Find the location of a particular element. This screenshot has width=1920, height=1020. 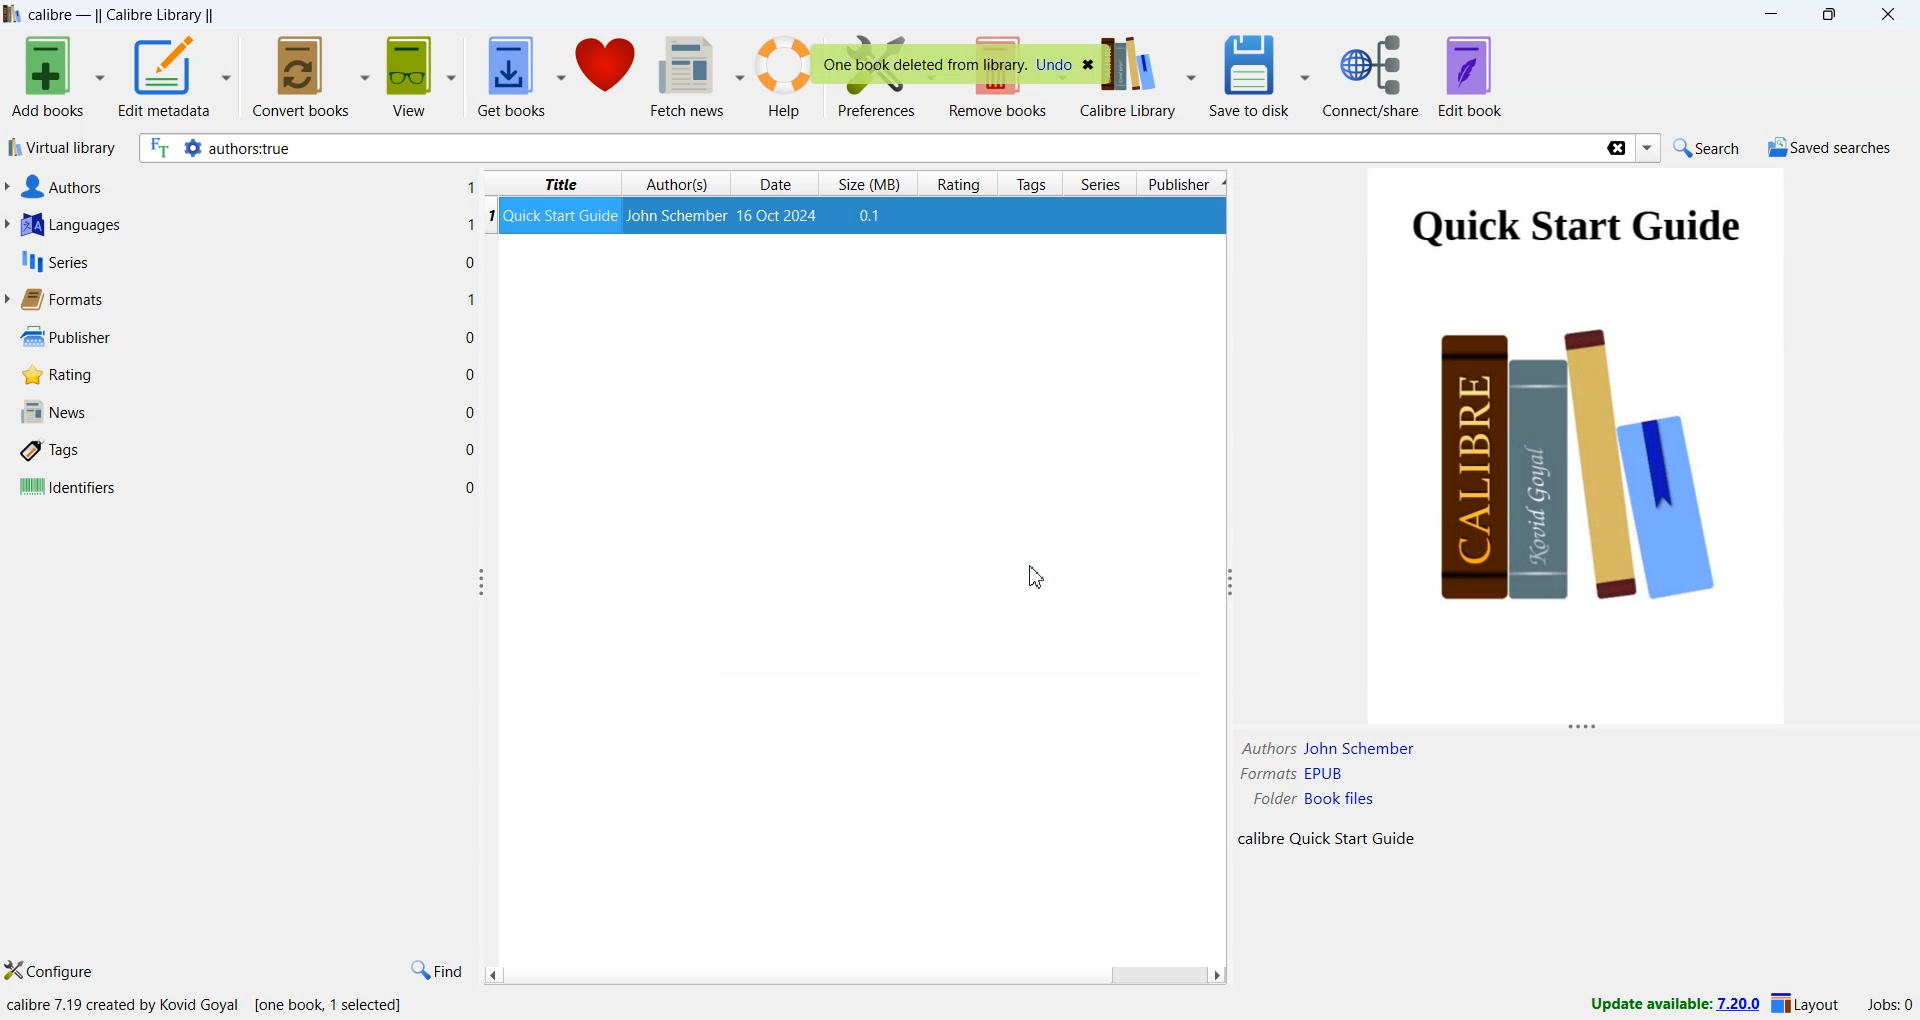

save to disk is located at coordinates (1259, 77).